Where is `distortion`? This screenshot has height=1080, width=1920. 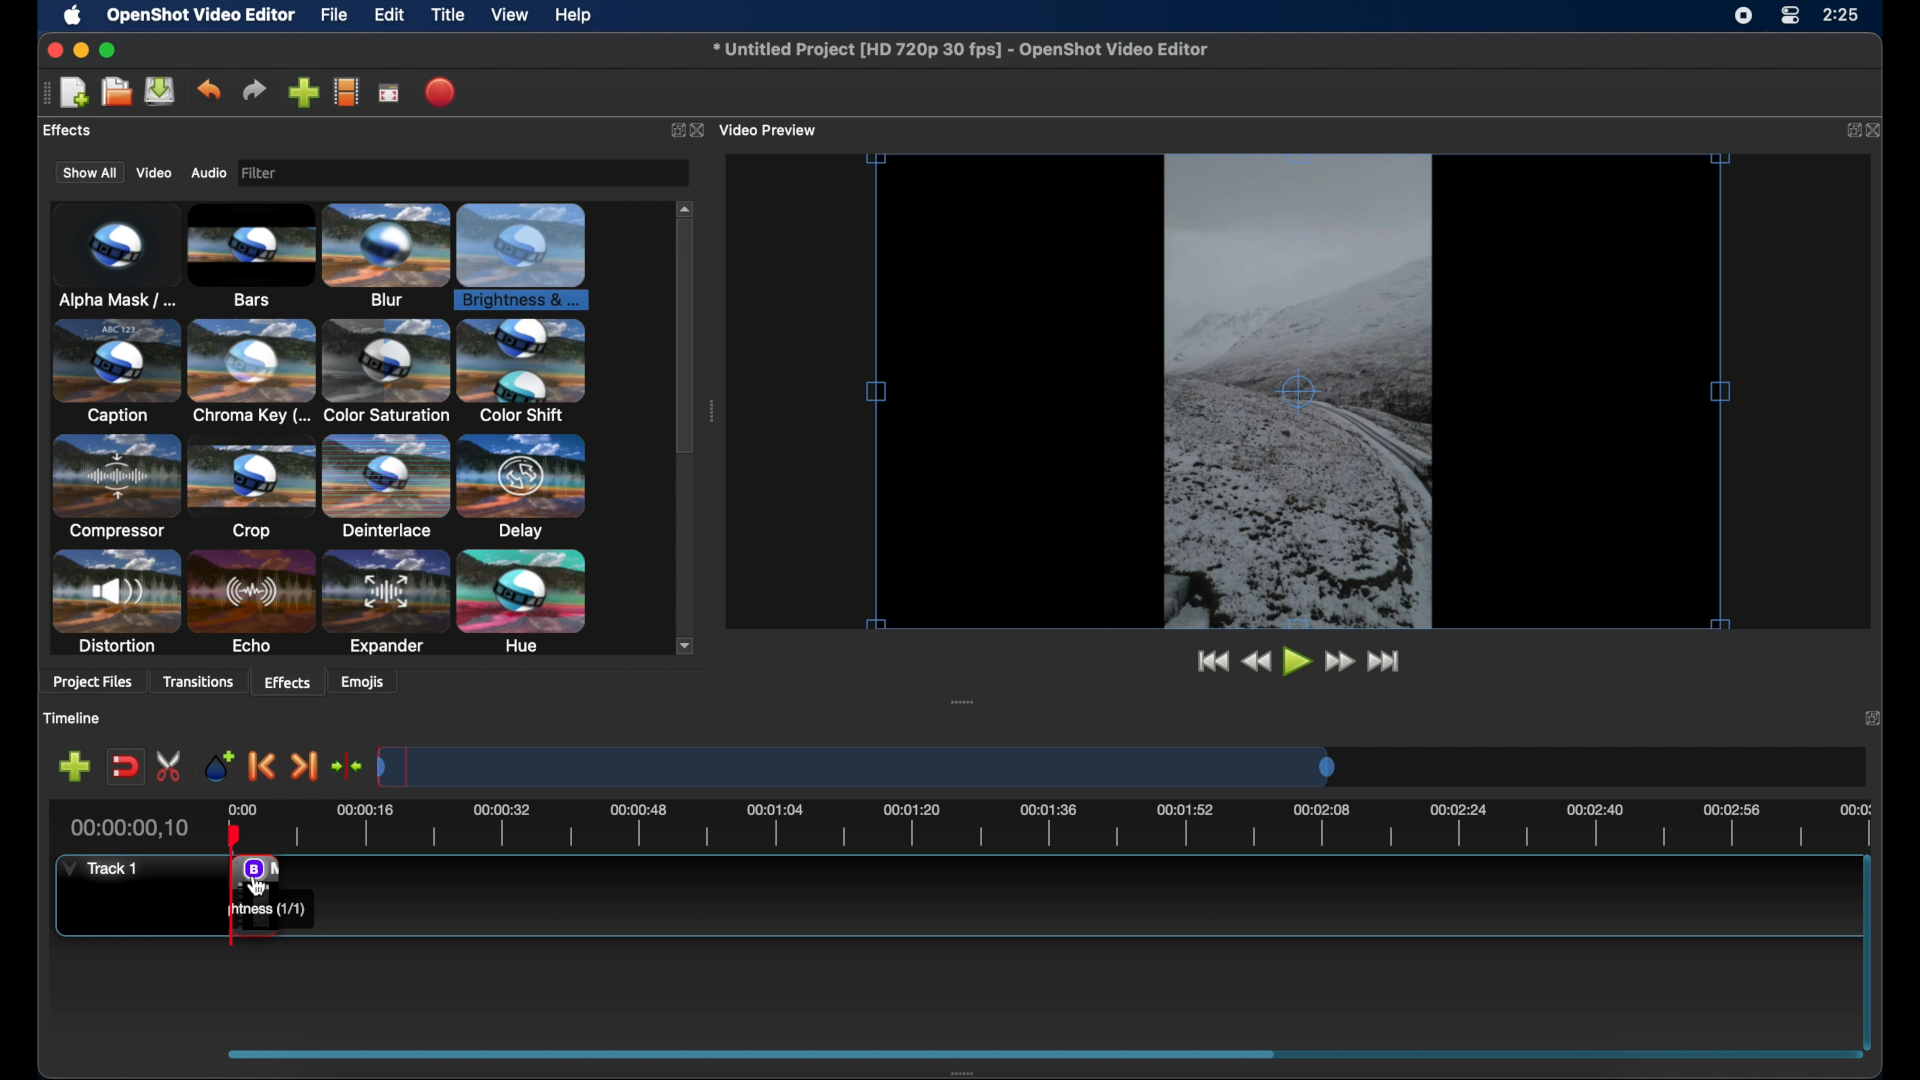 distortion is located at coordinates (116, 602).